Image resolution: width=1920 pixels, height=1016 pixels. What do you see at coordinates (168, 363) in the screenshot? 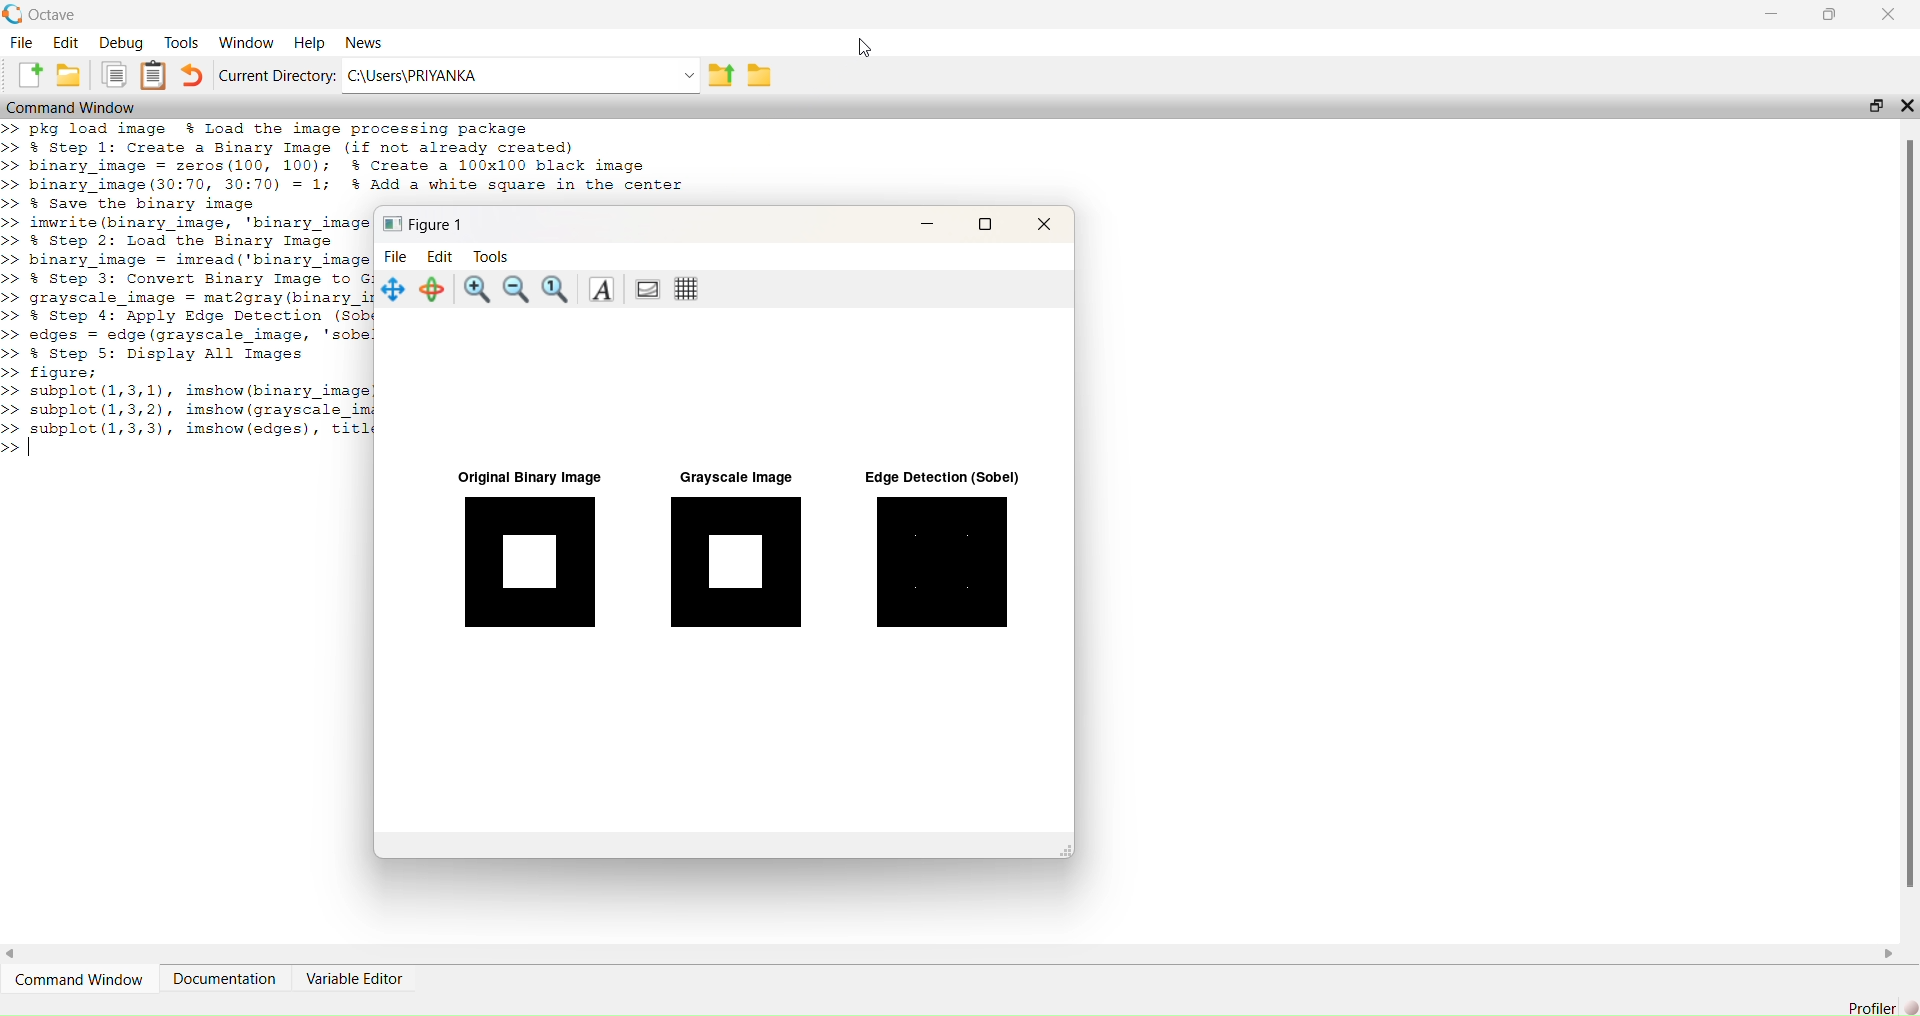
I see `% Step 5: Display All Images figure;` at bounding box center [168, 363].